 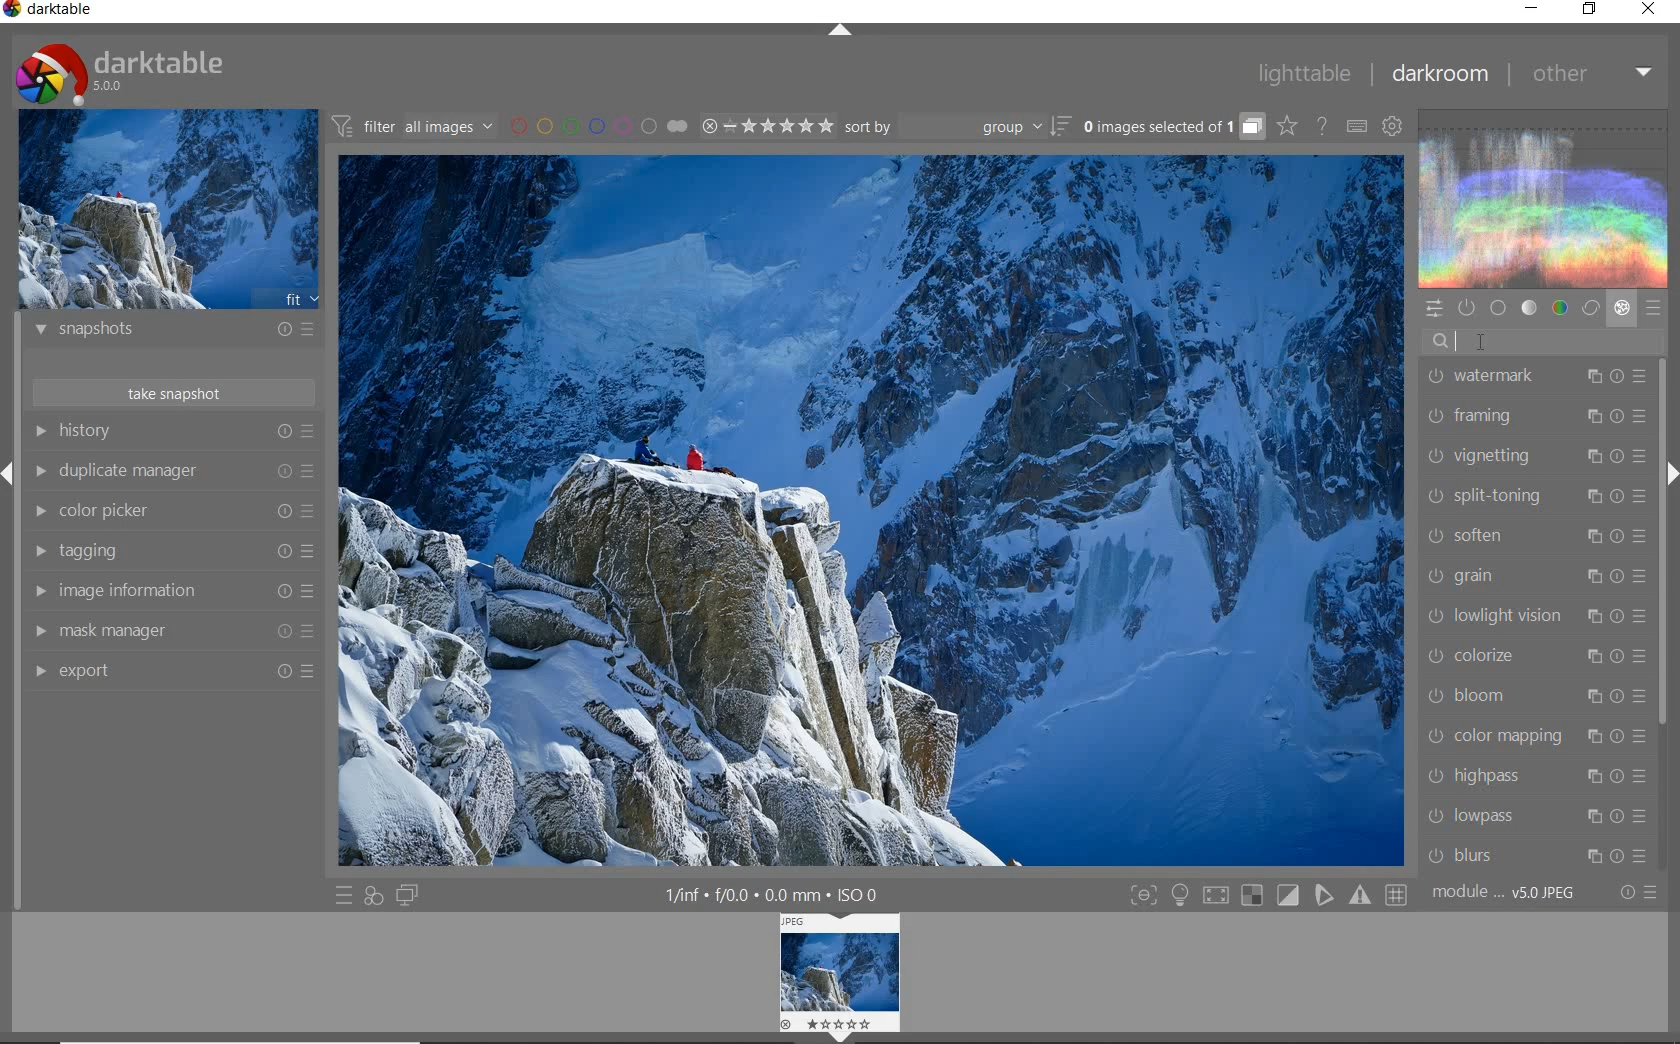 What do you see at coordinates (1268, 893) in the screenshot?
I see `Toggle modes` at bounding box center [1268, 893].